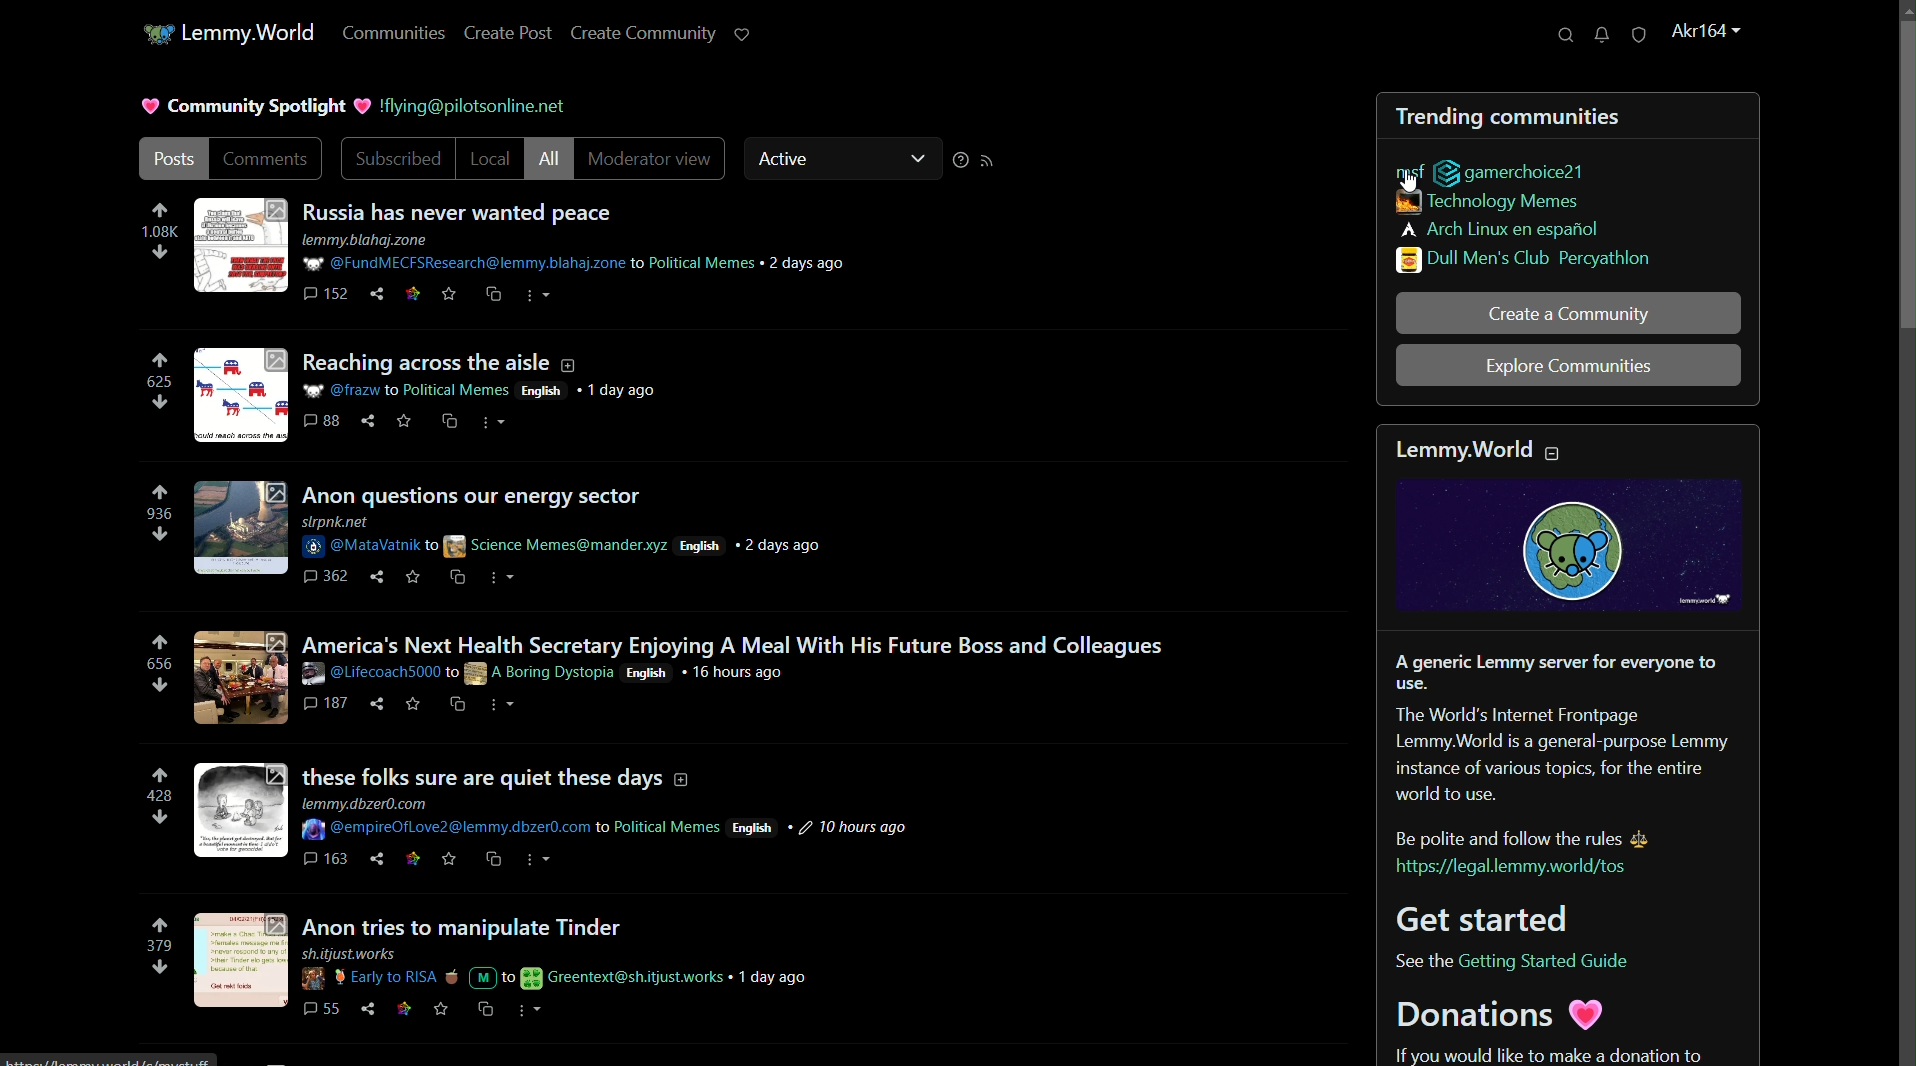  Describe the element at coordinates (1571, 748) in the screenshot. I see `about lemmy.world` at that location.